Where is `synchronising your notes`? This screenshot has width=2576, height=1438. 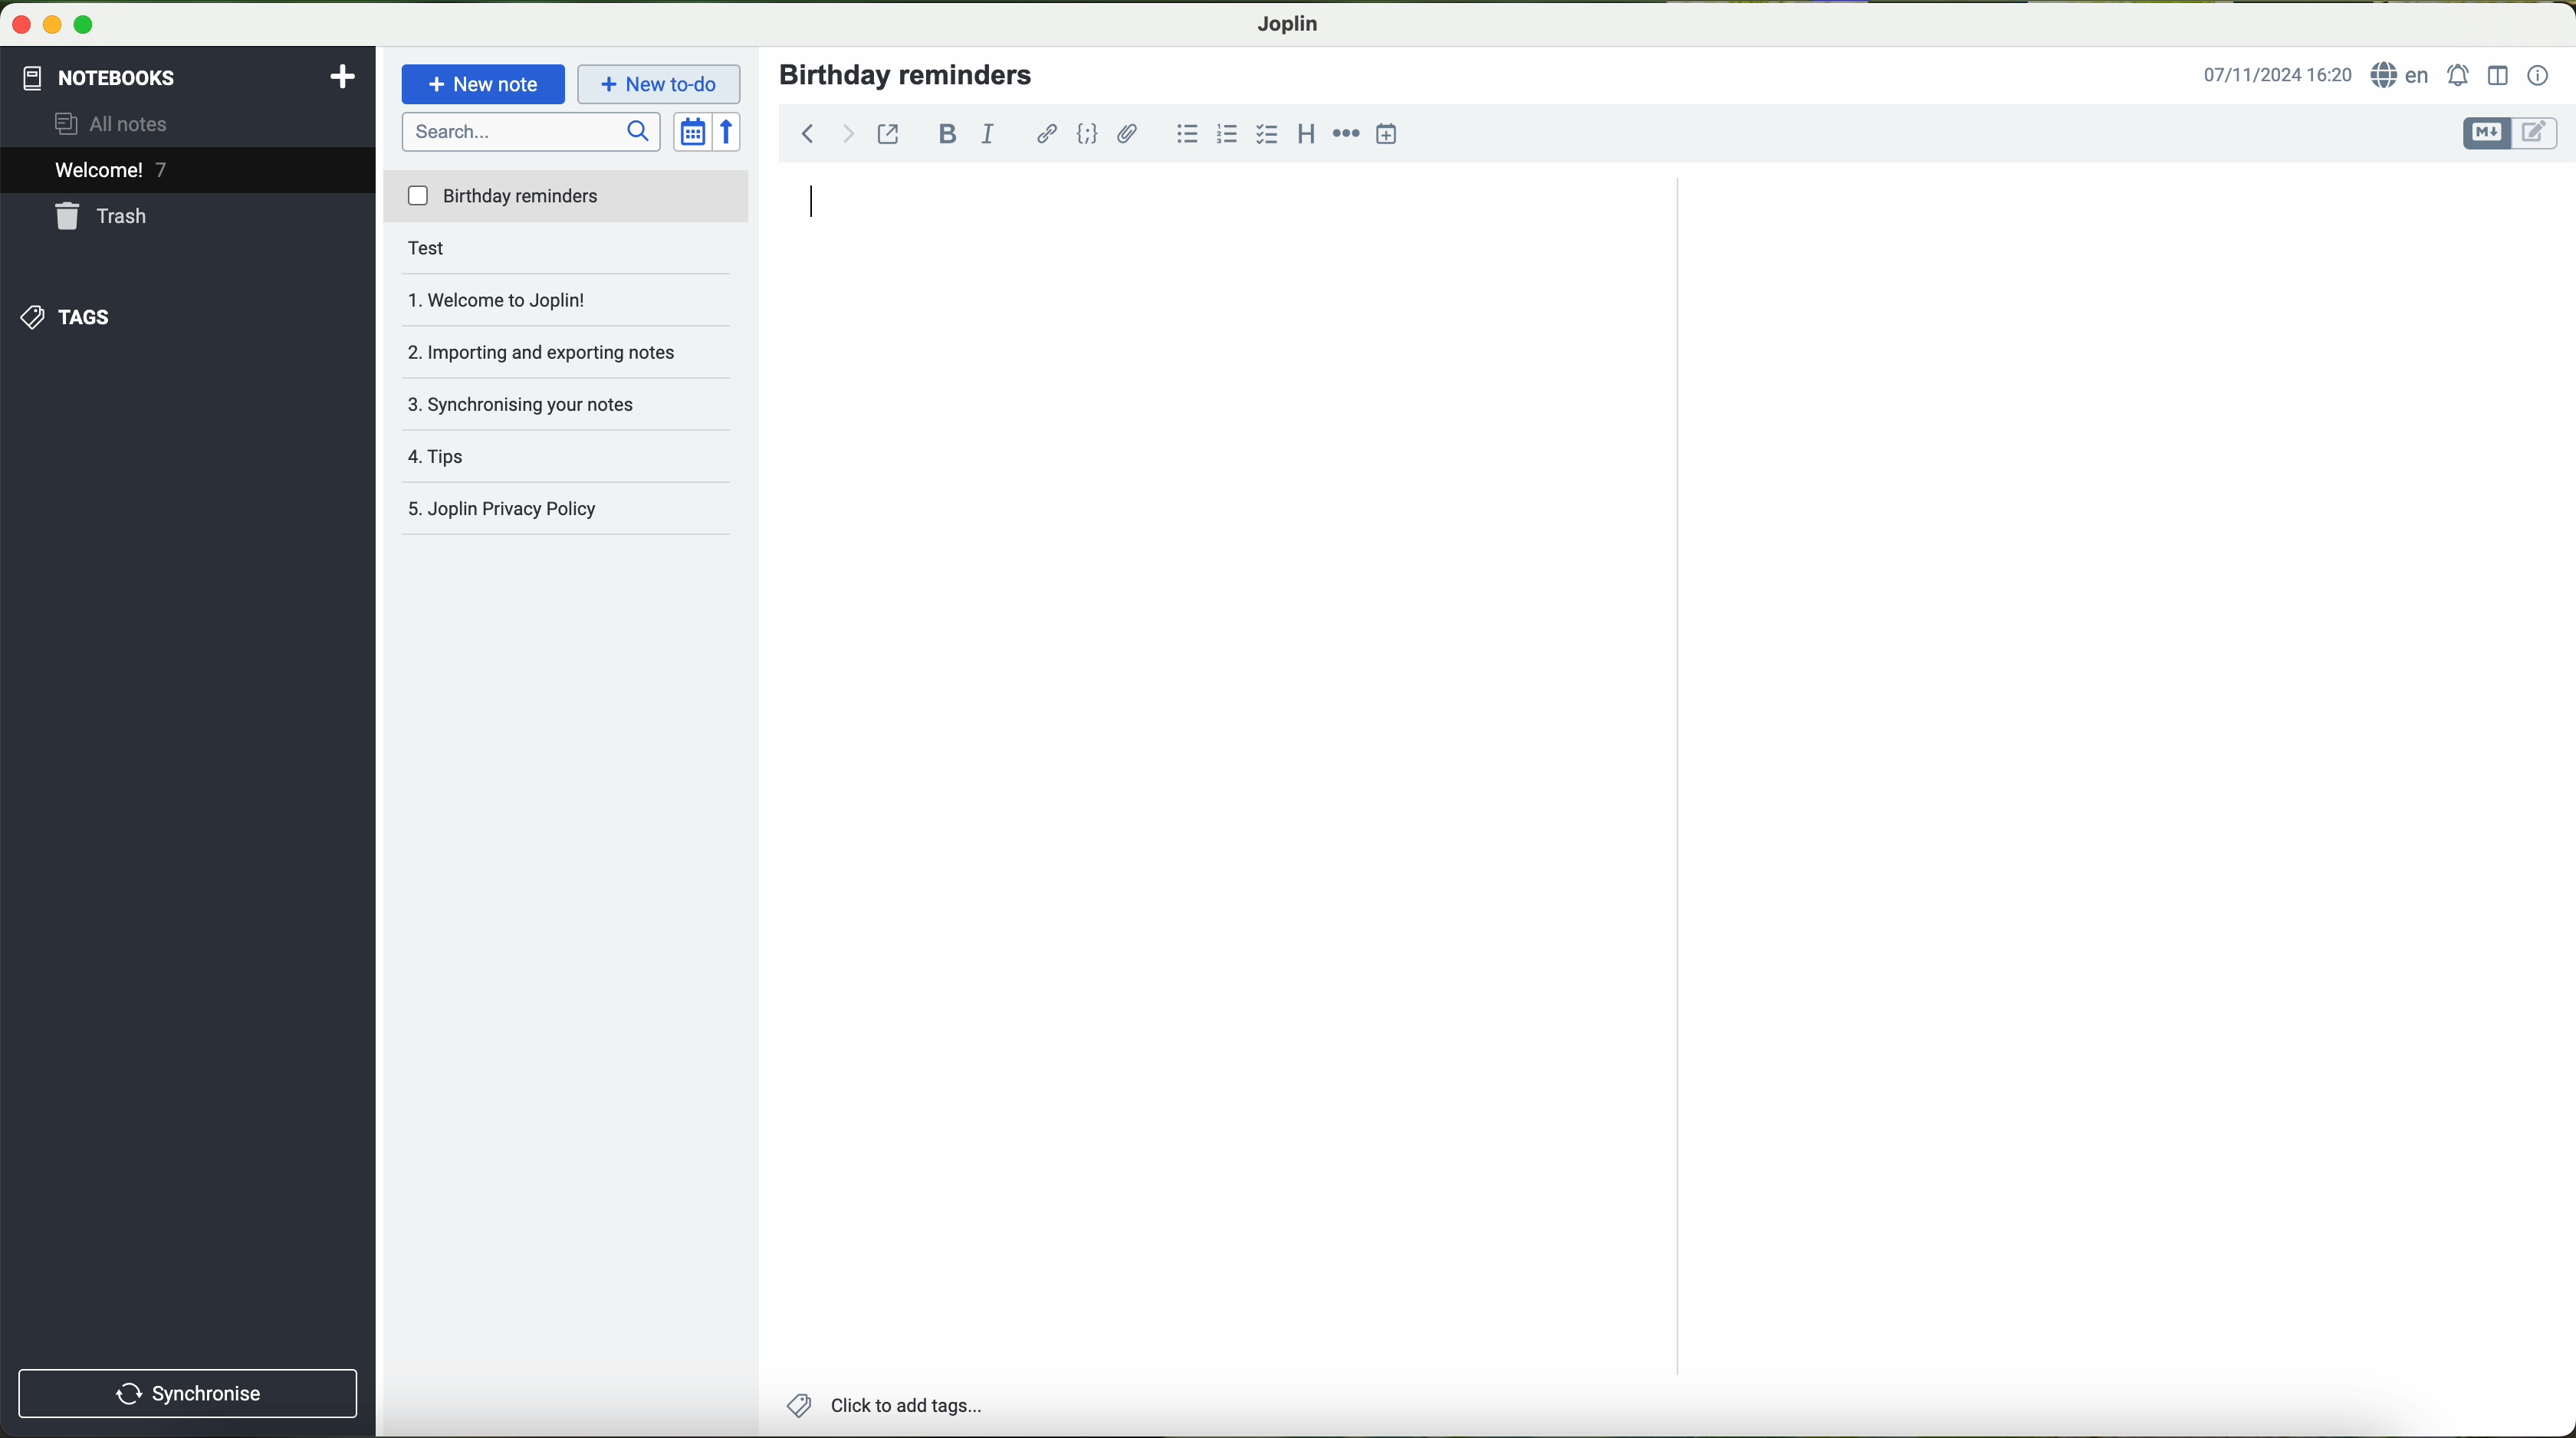 synchronising your notes is located at coordinates (538, 401).